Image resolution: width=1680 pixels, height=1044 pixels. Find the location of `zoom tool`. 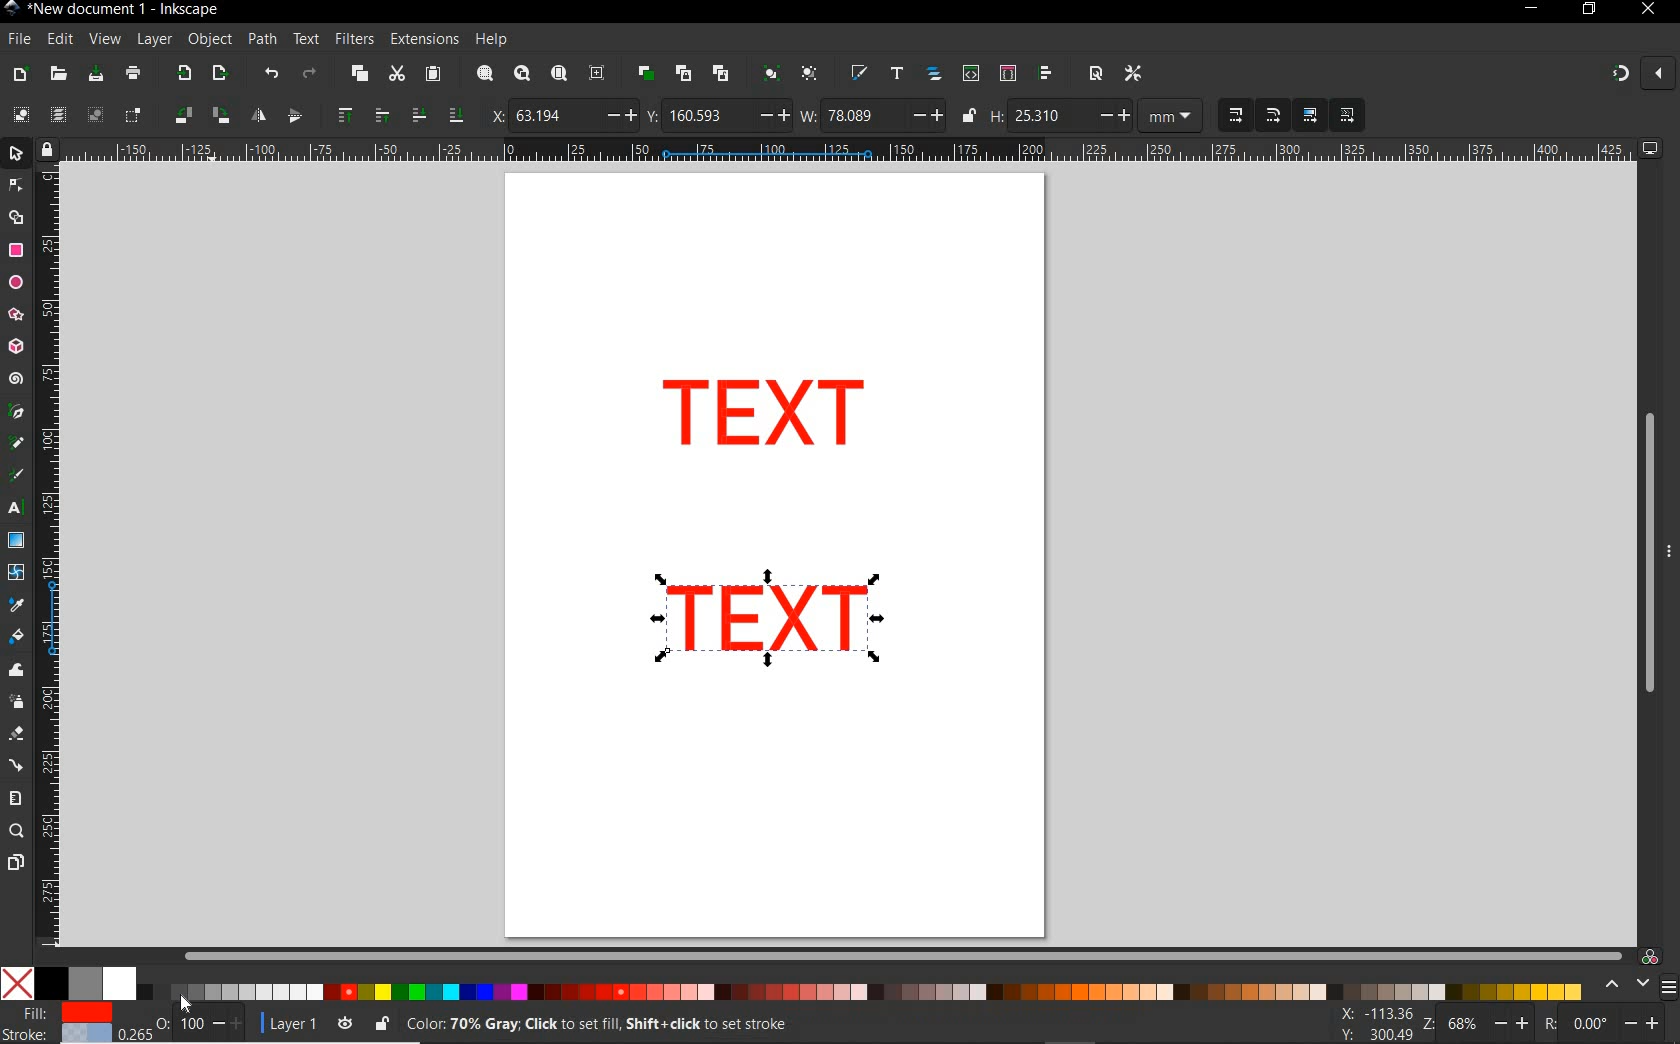

zoom tool is located at coordinates (16, 832).